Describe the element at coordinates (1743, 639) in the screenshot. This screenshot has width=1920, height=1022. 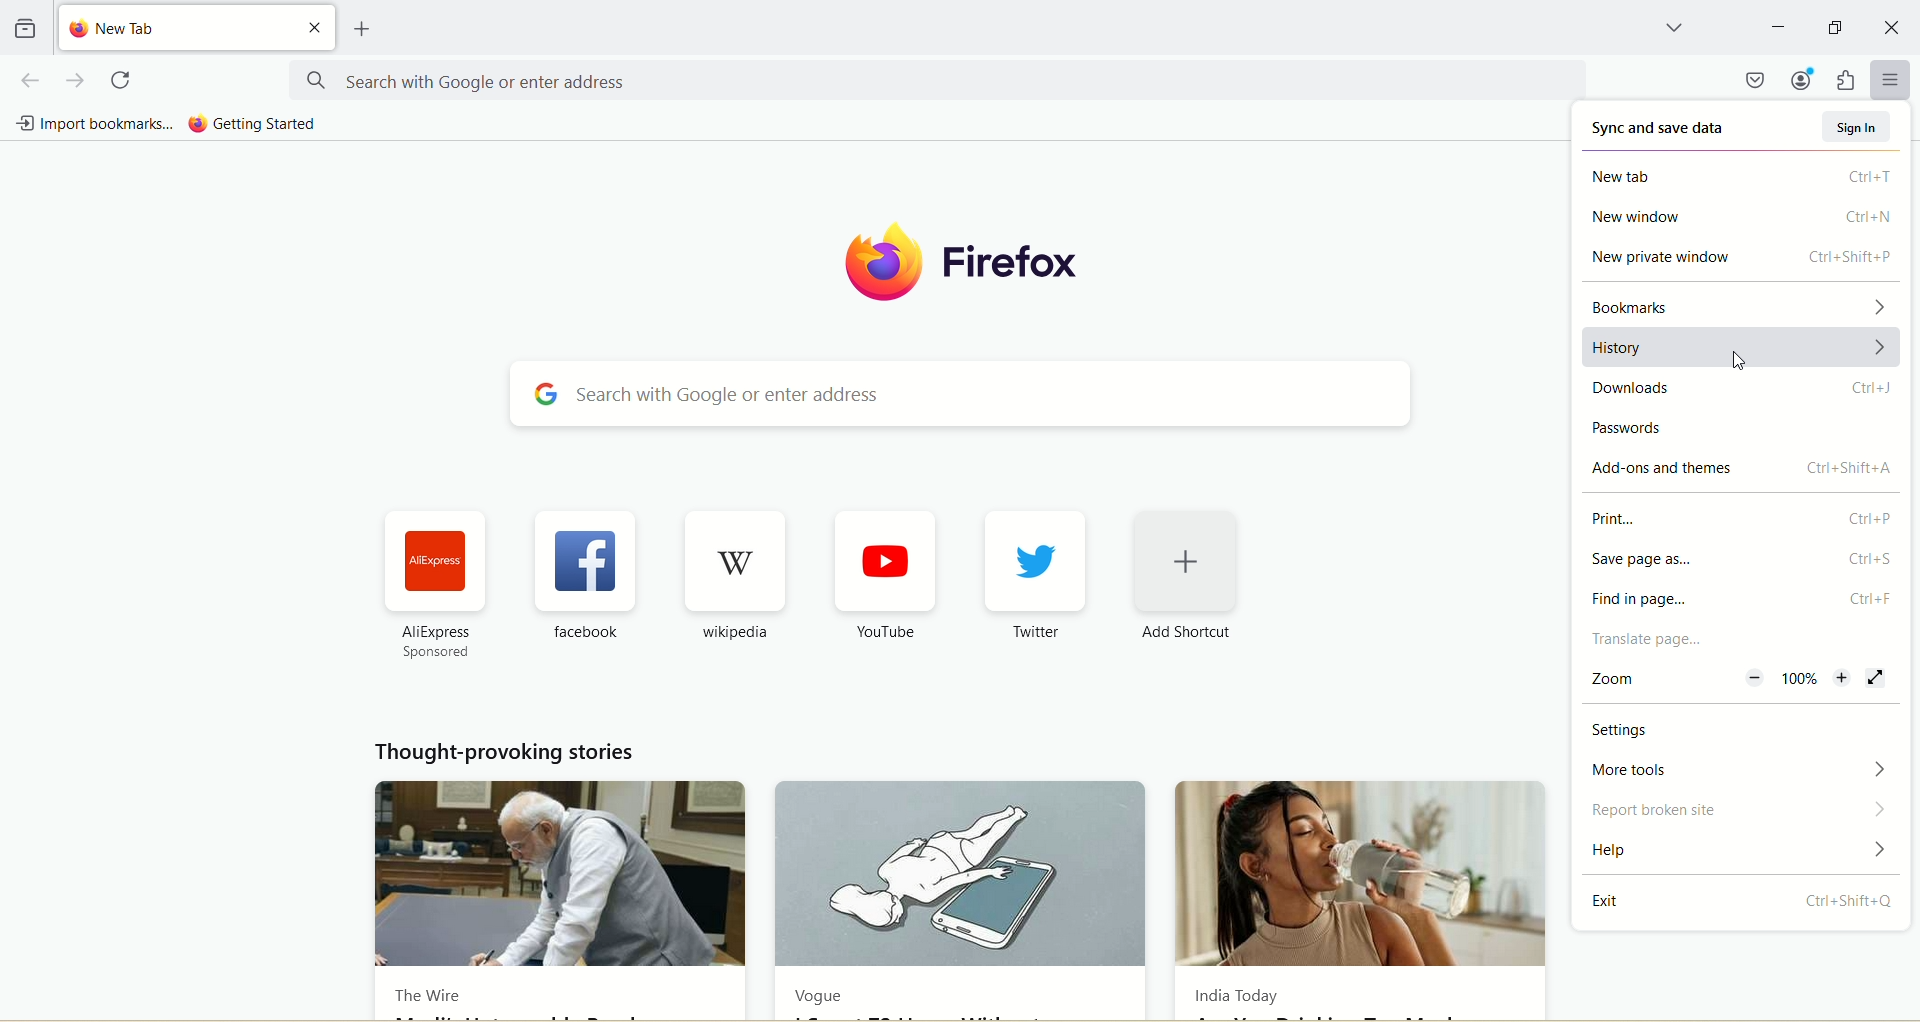
I see `translate page` at that location.